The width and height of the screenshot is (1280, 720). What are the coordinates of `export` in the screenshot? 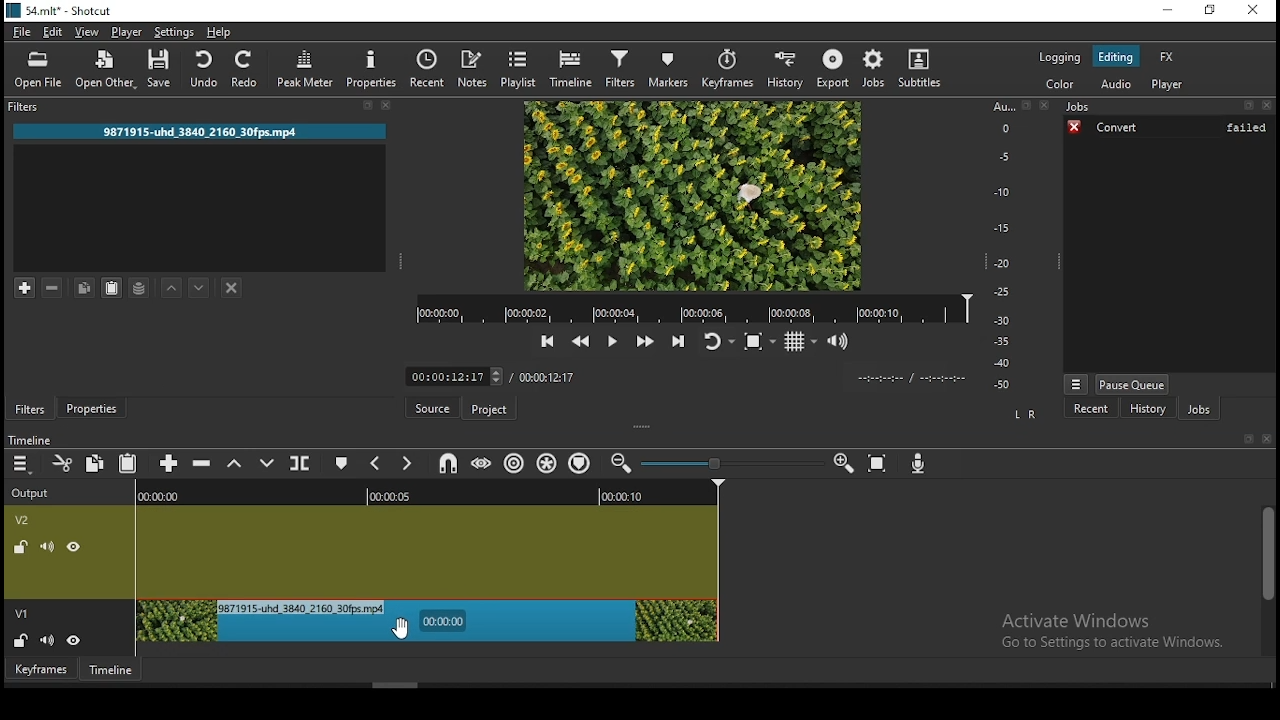 It's located at (831, 68).